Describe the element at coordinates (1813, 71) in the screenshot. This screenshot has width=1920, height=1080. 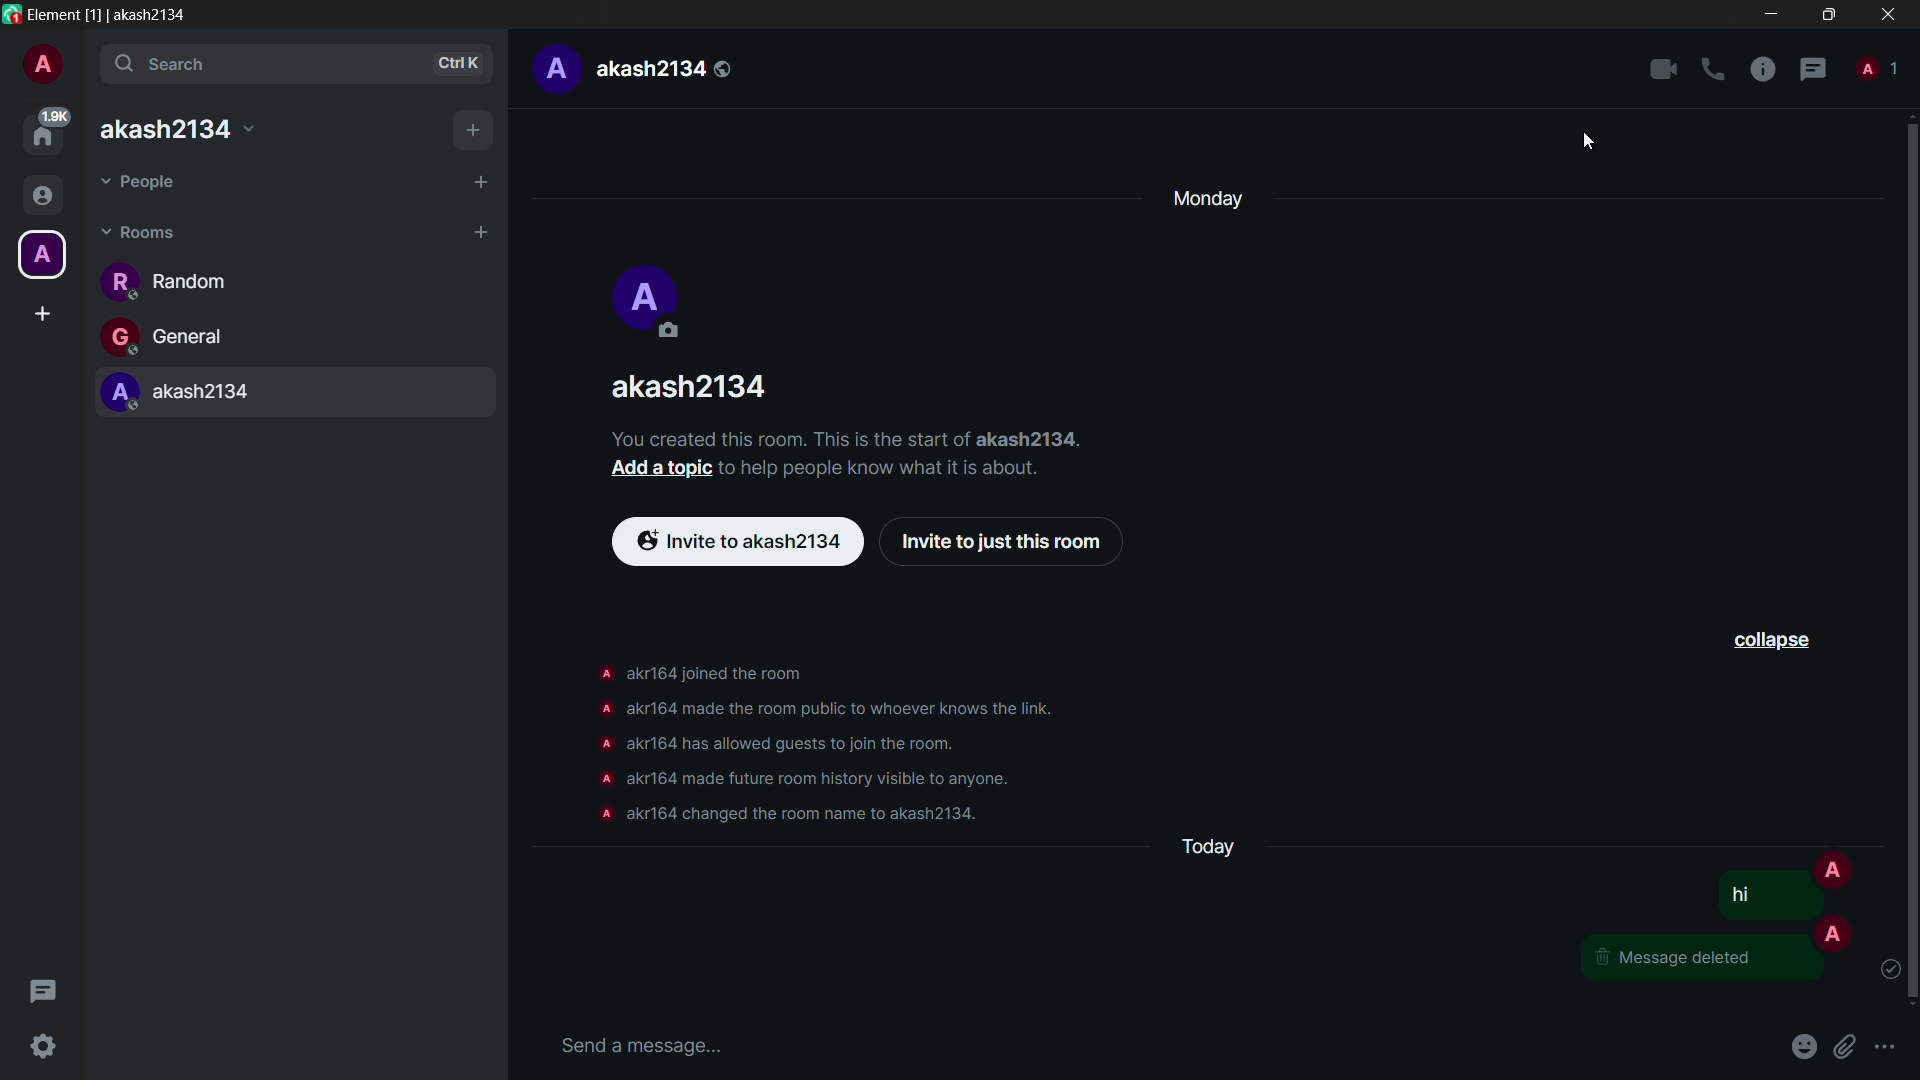
I see `threads` at that location.